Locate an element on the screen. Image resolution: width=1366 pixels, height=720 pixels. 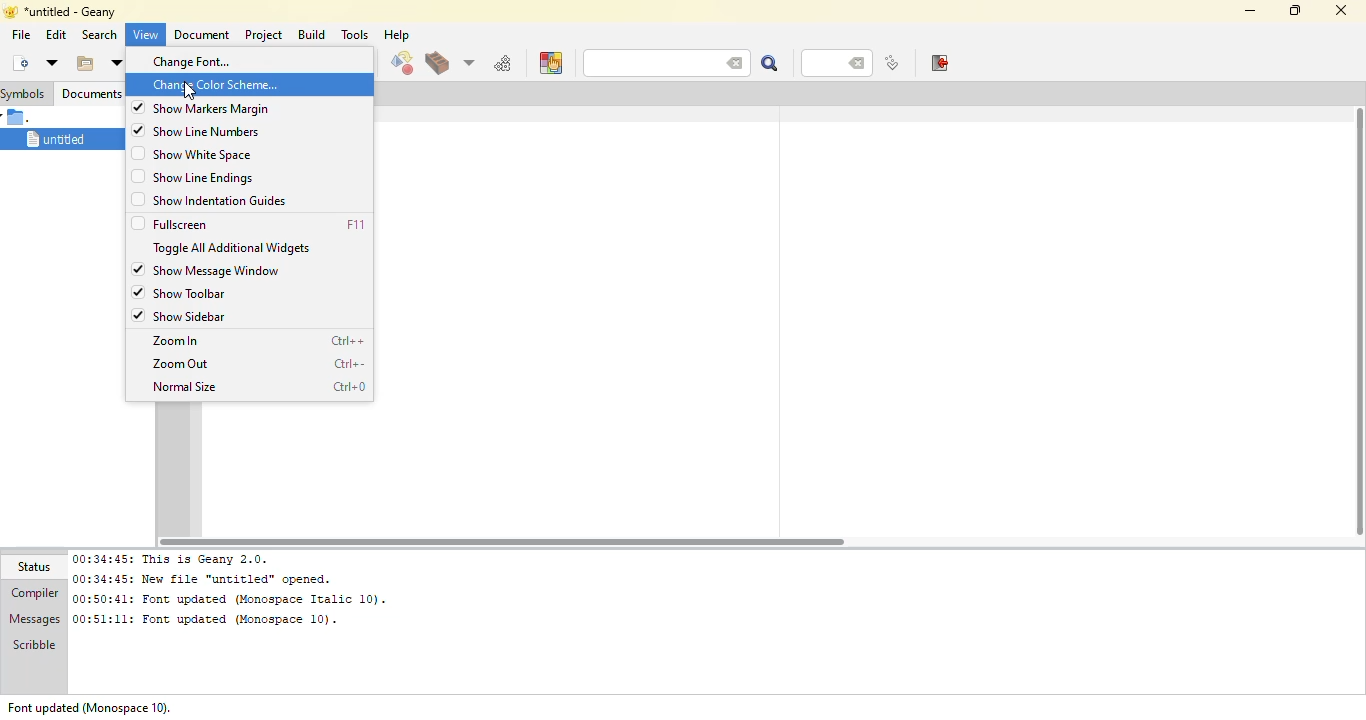
tools is located at coordinates (355, 34).